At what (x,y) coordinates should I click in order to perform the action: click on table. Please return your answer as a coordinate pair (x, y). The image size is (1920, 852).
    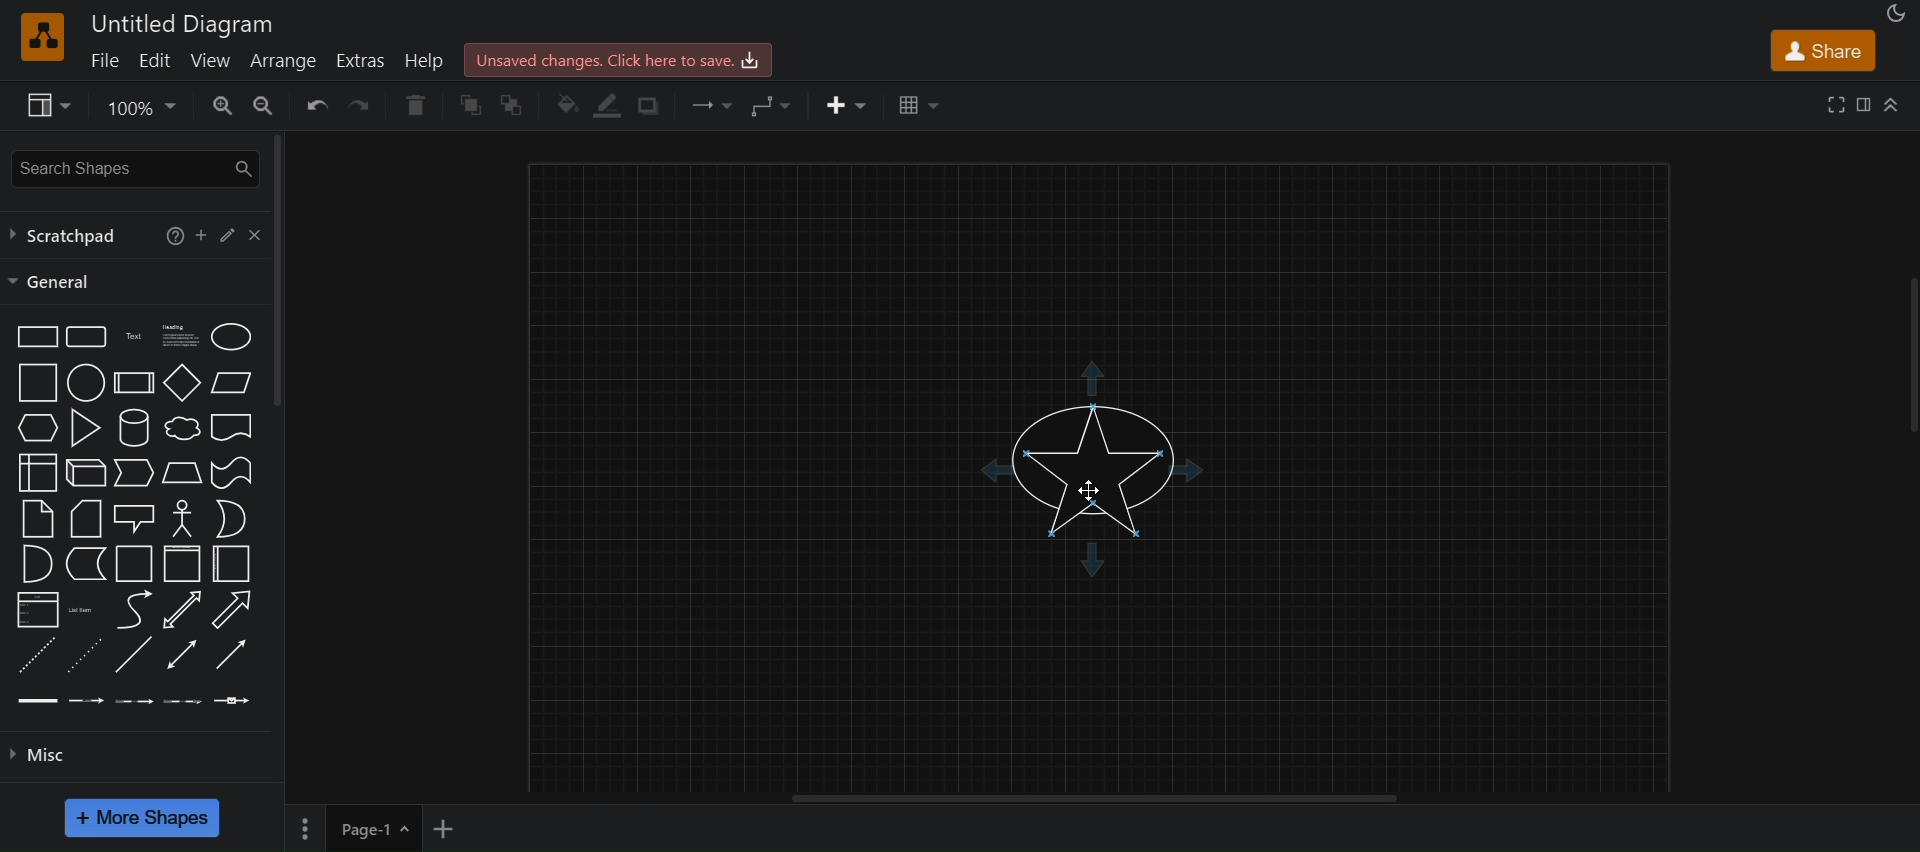
    Looking at the image, I should click on (919, 105).